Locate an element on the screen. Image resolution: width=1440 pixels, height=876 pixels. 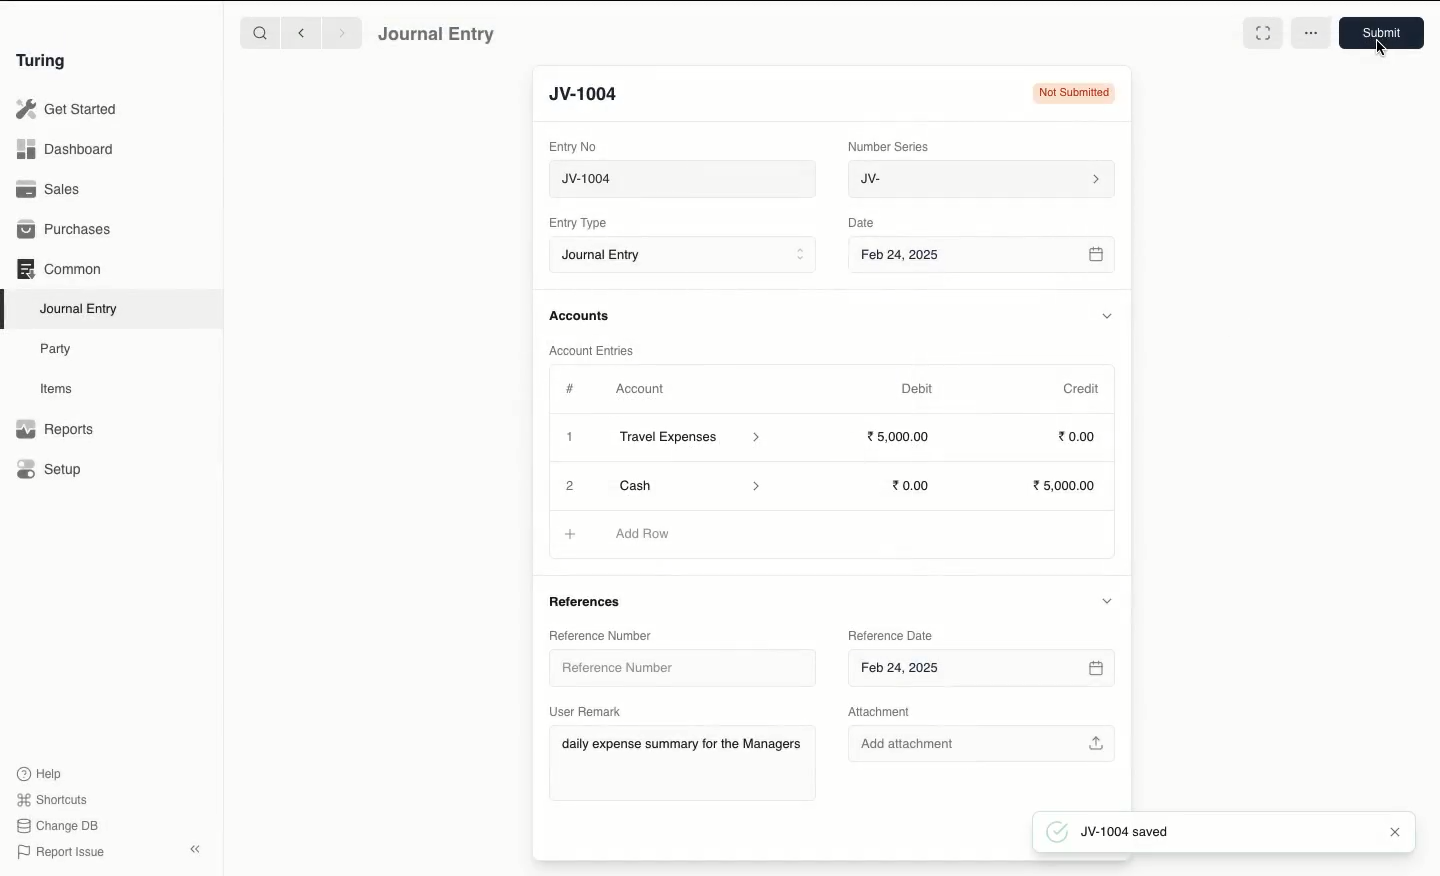
Journal Entry is located at coordinates (80, 310).